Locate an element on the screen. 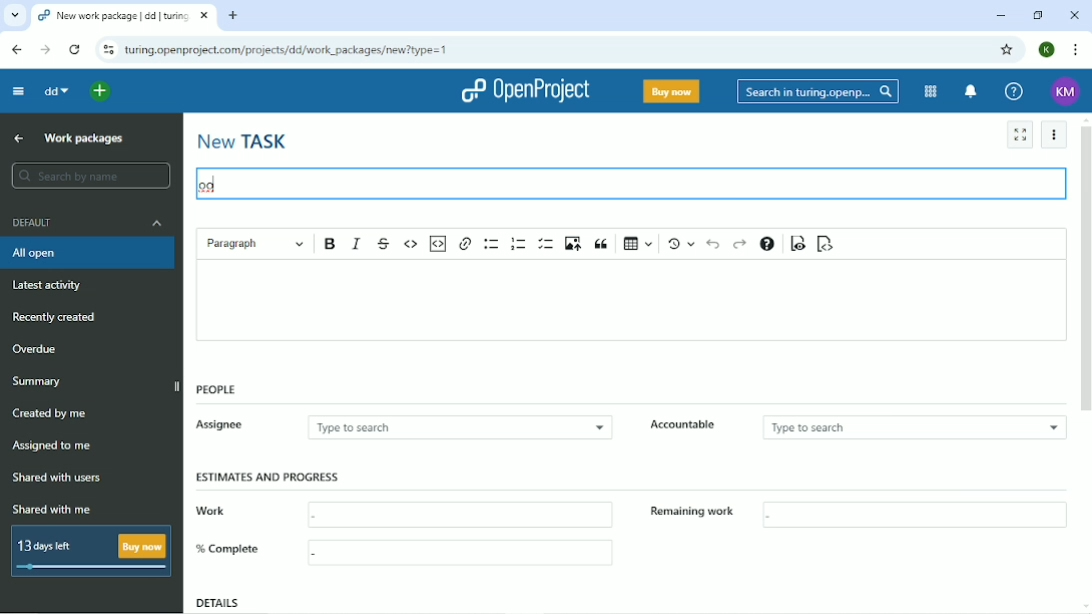 The width and height of the screenshot is (1092, 614). box is located at coordinates (465, 555).